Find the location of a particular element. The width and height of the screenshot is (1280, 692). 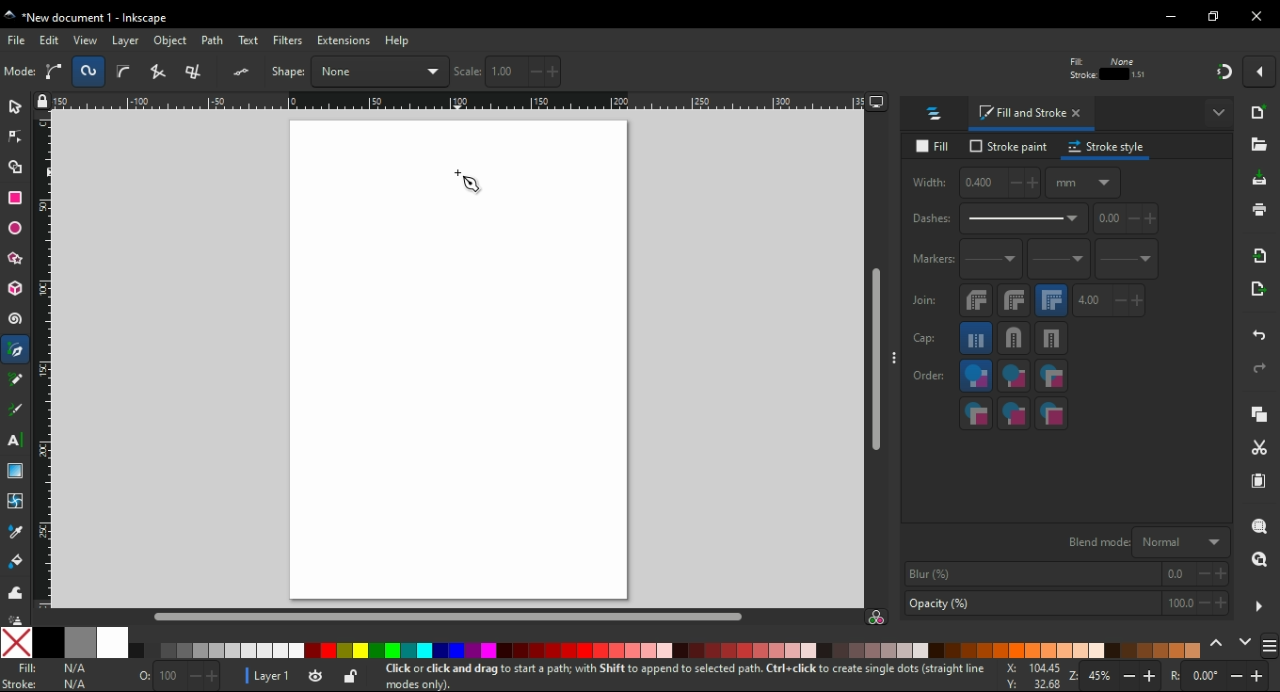

mouse pointer is located at coordinates (469, 182).